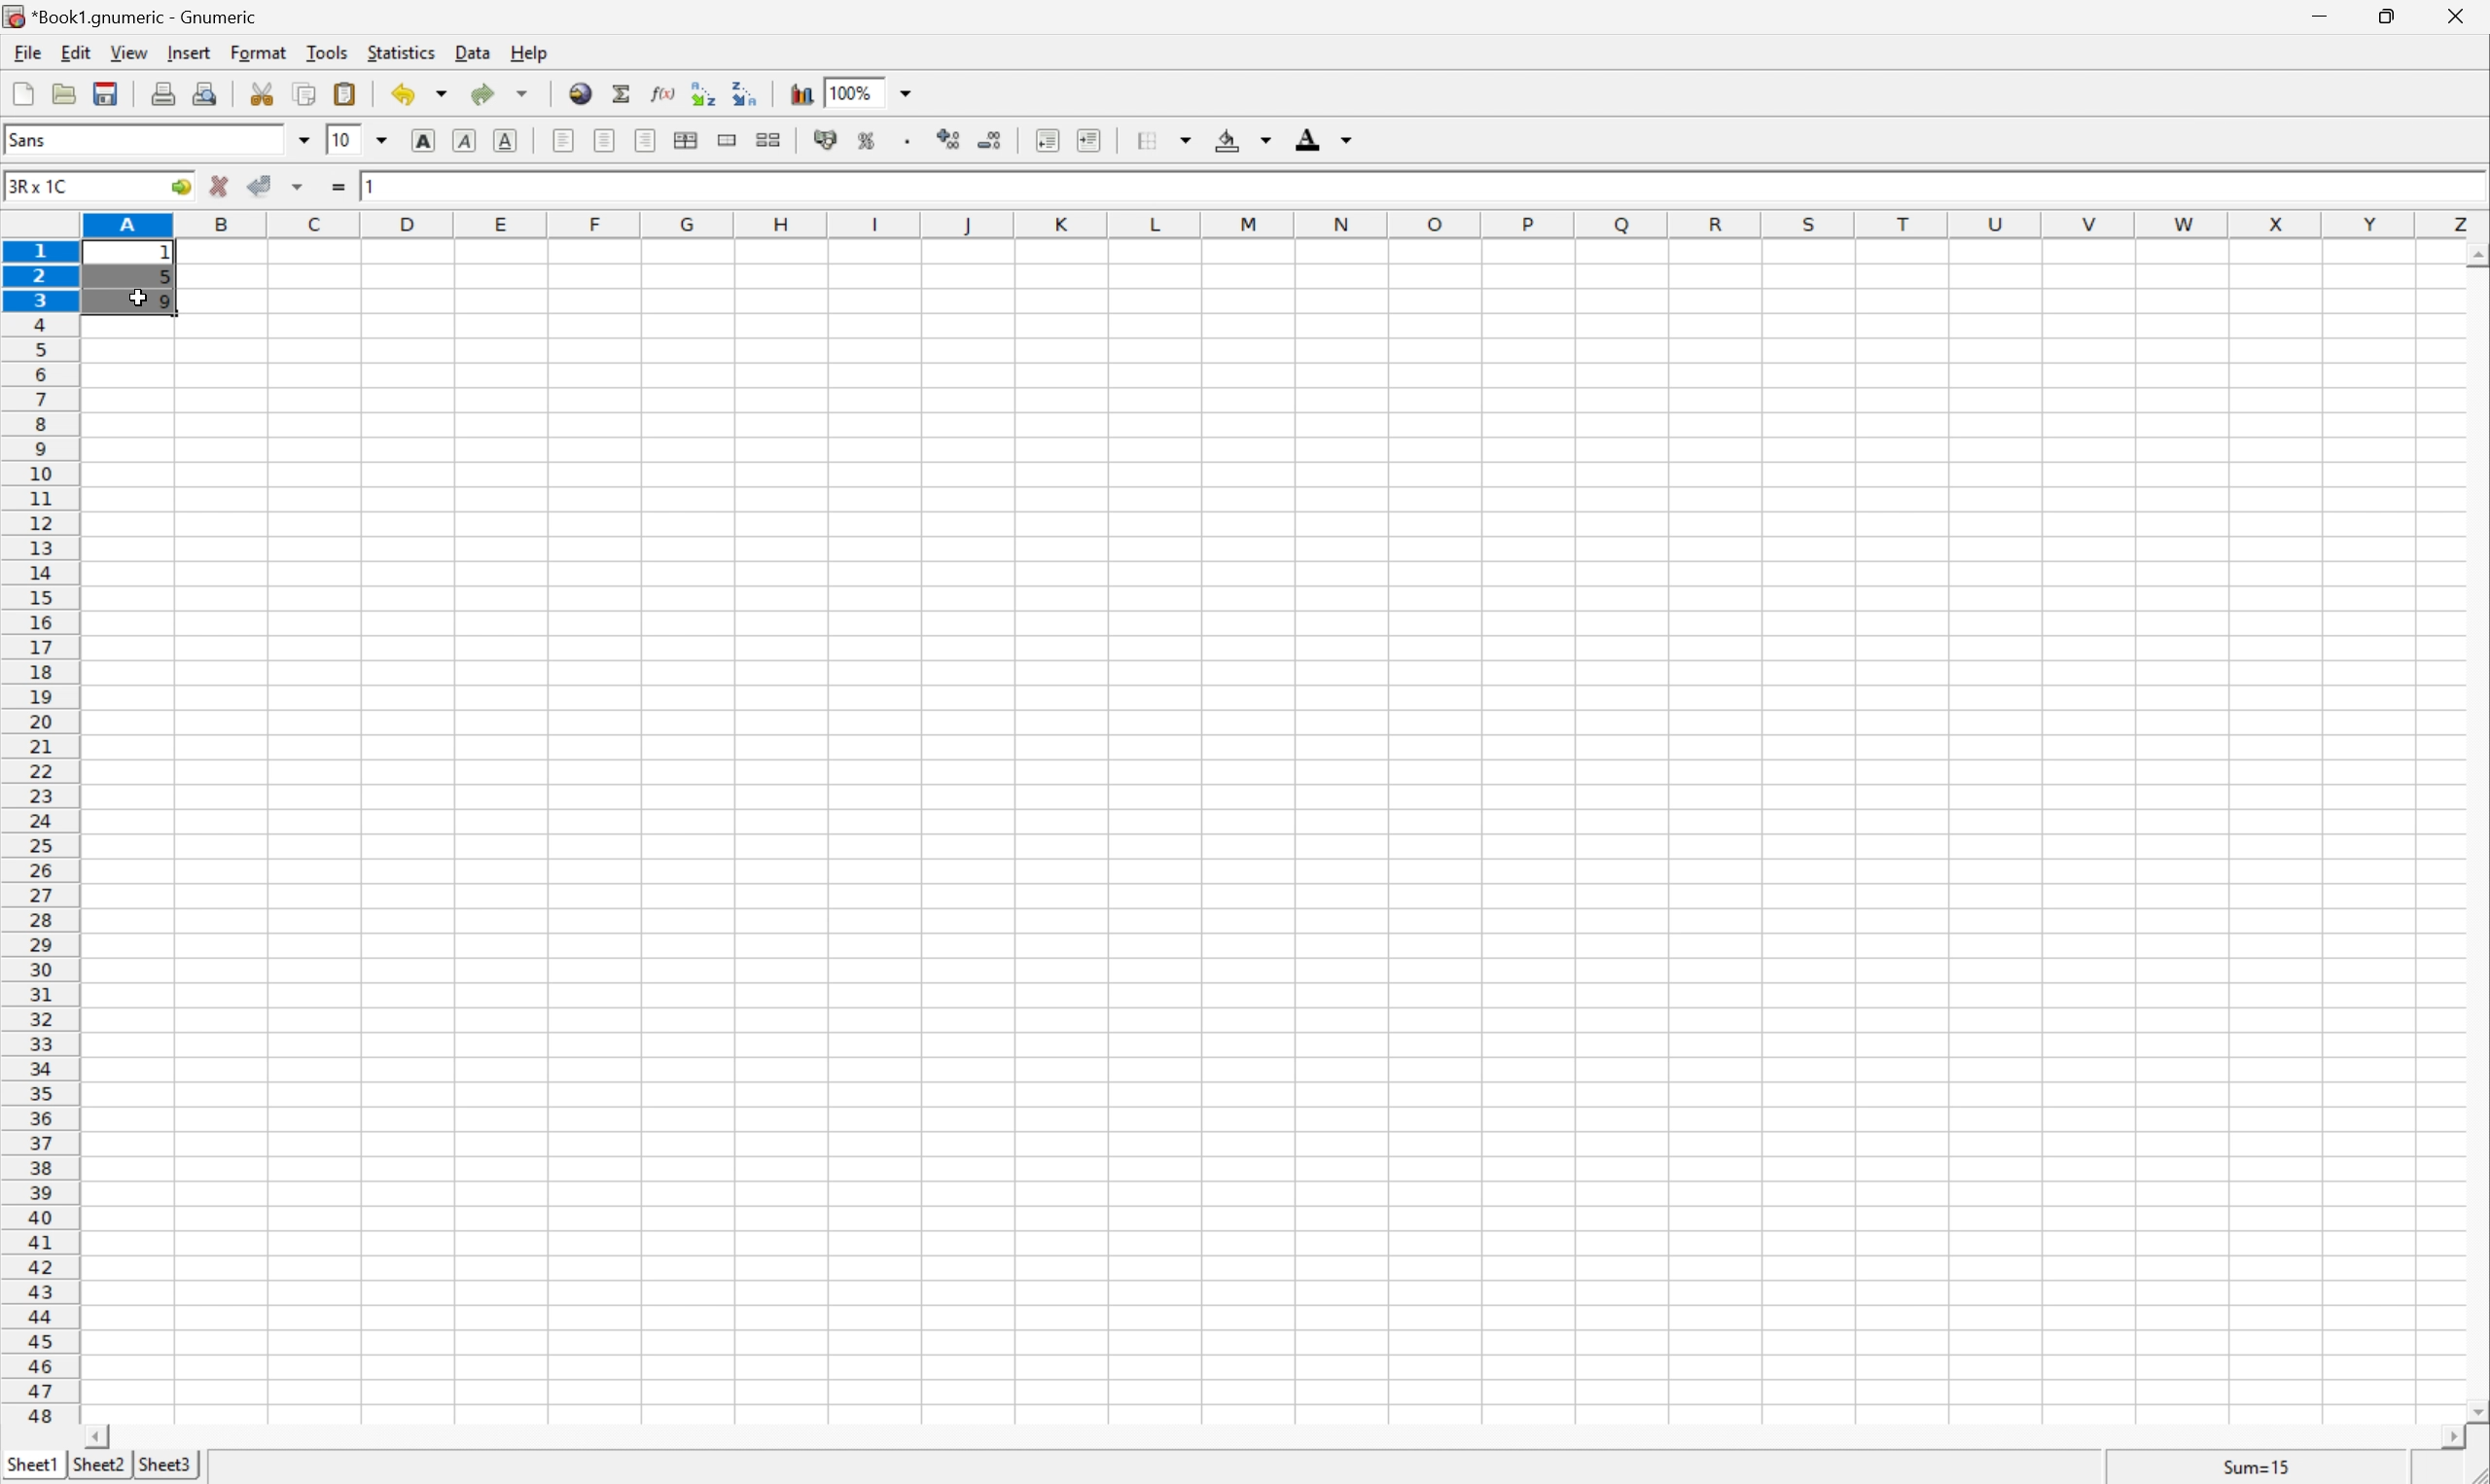  I want to click on row numbers, so click(39, 833).